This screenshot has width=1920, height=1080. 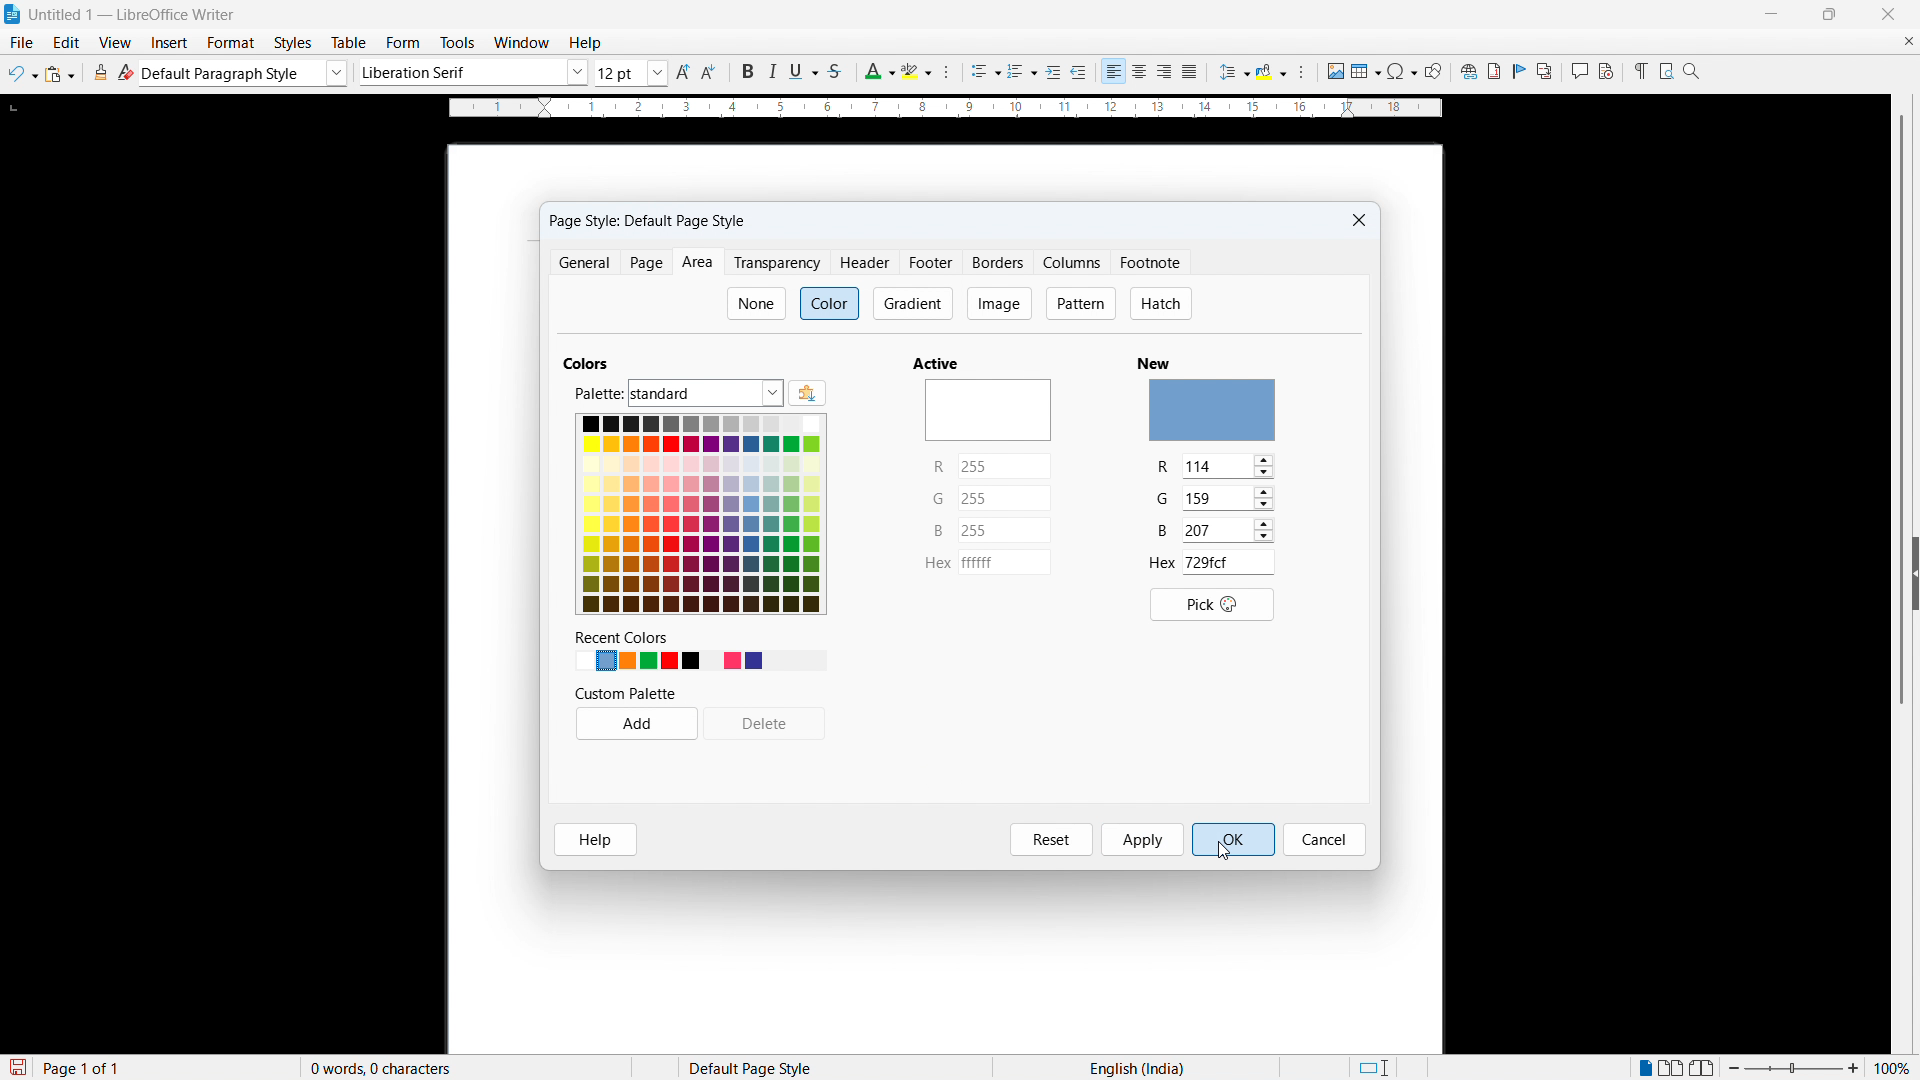 I want to click on set G, so click(x=1004, y=498).